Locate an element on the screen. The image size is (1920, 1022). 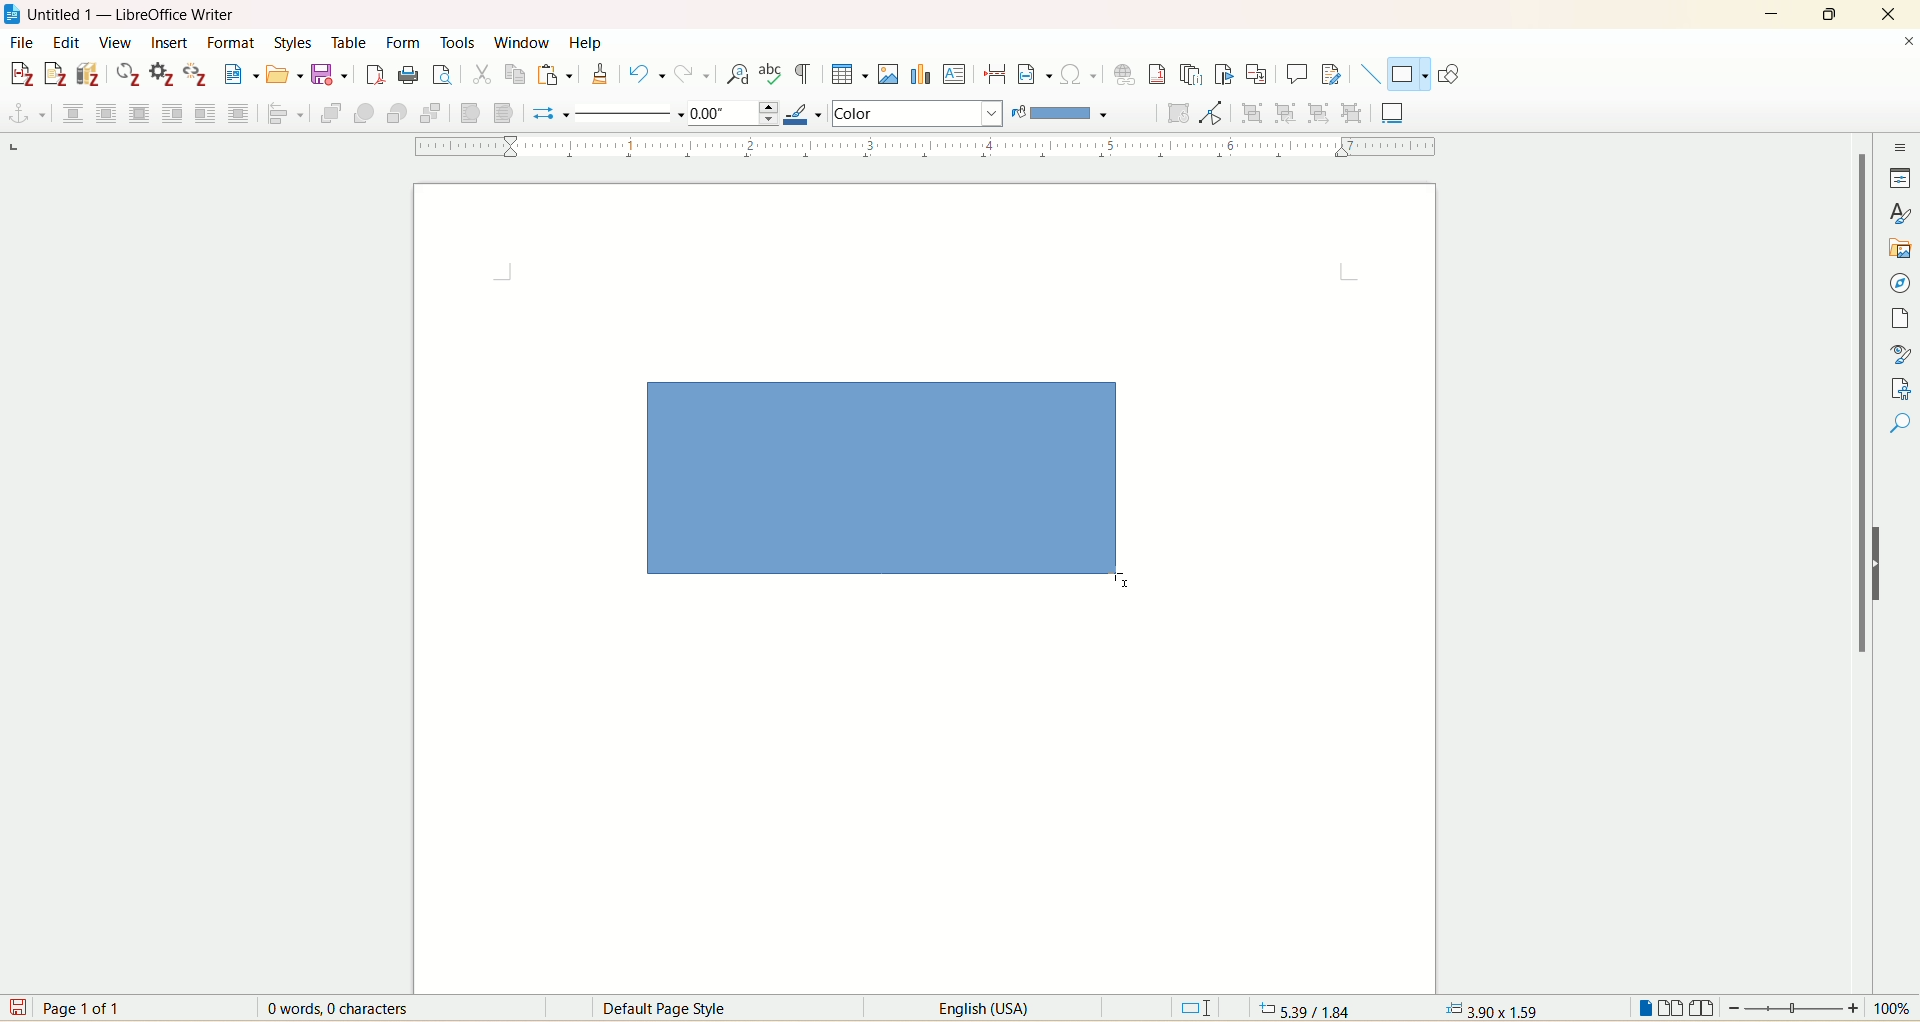
tools is located at coordinates (460, 41).